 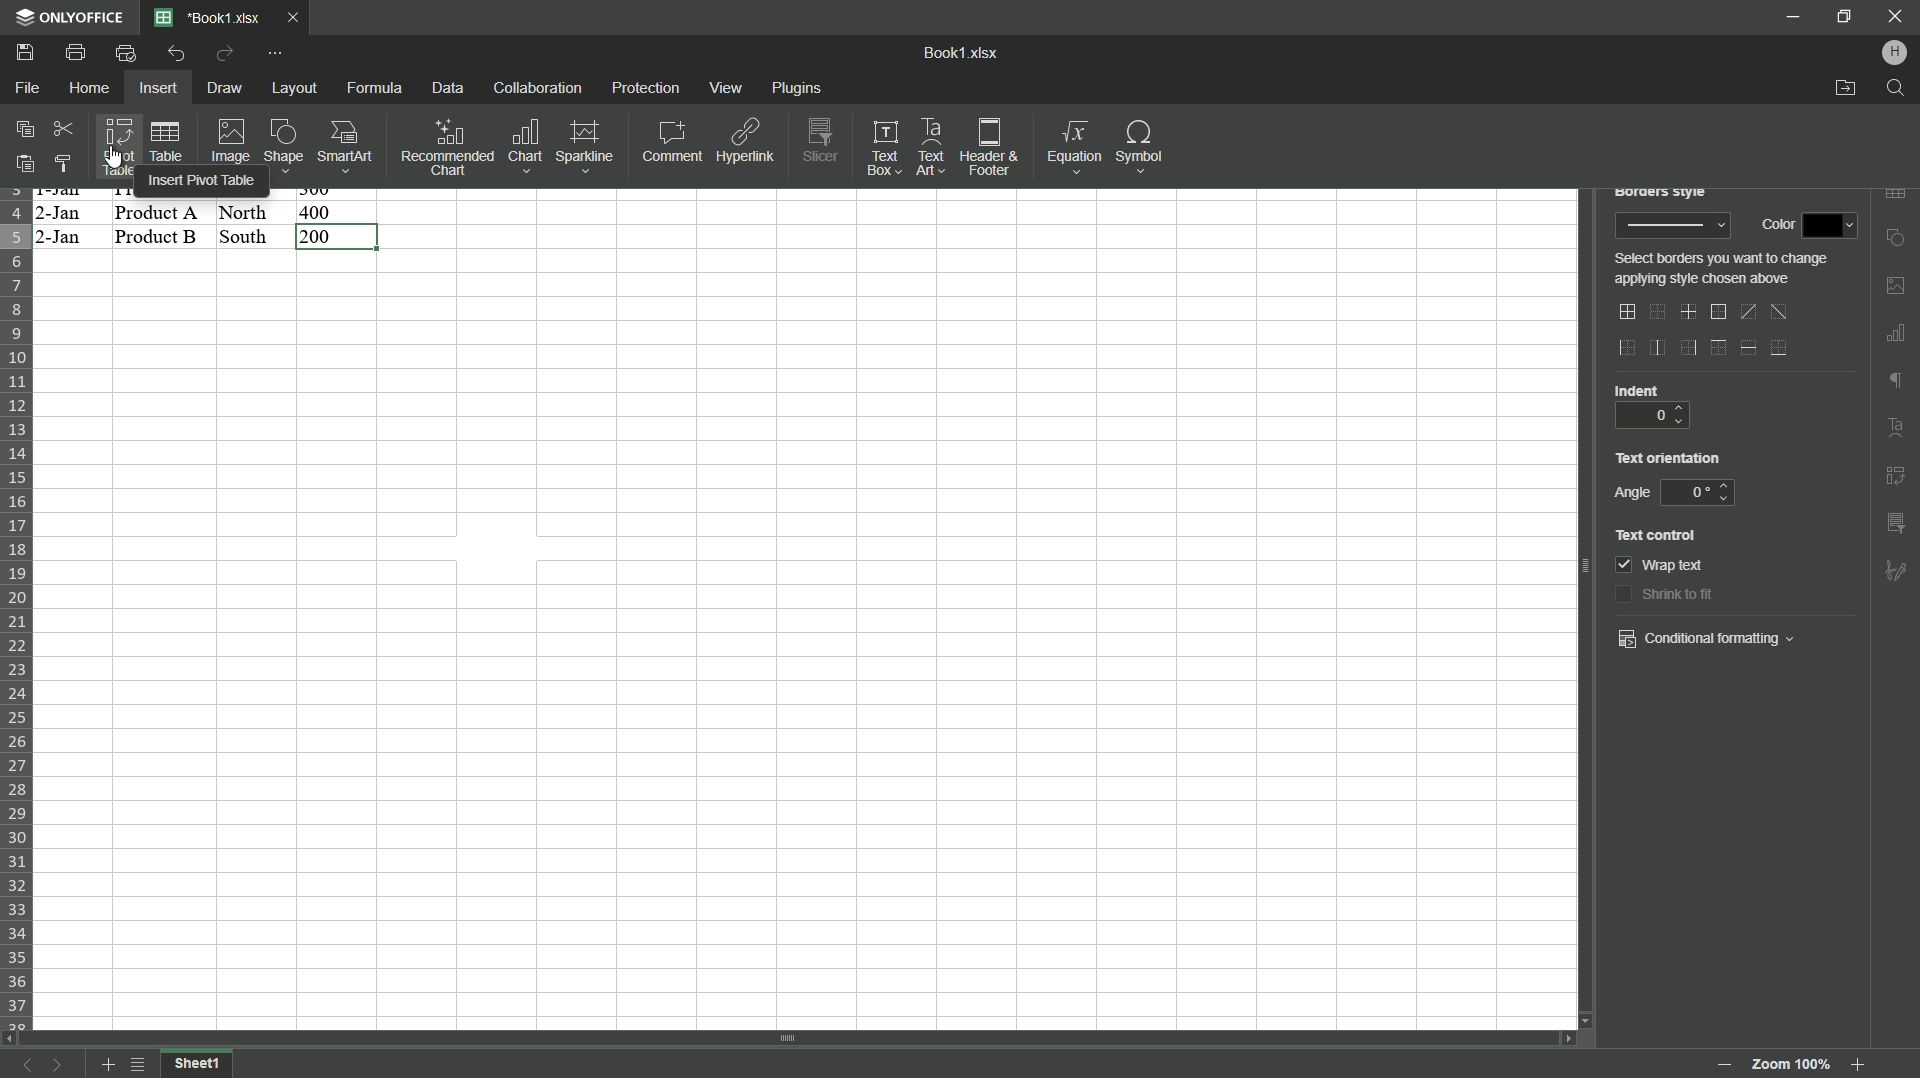 I want to click on wrap text, so click(x=1659, y=565).